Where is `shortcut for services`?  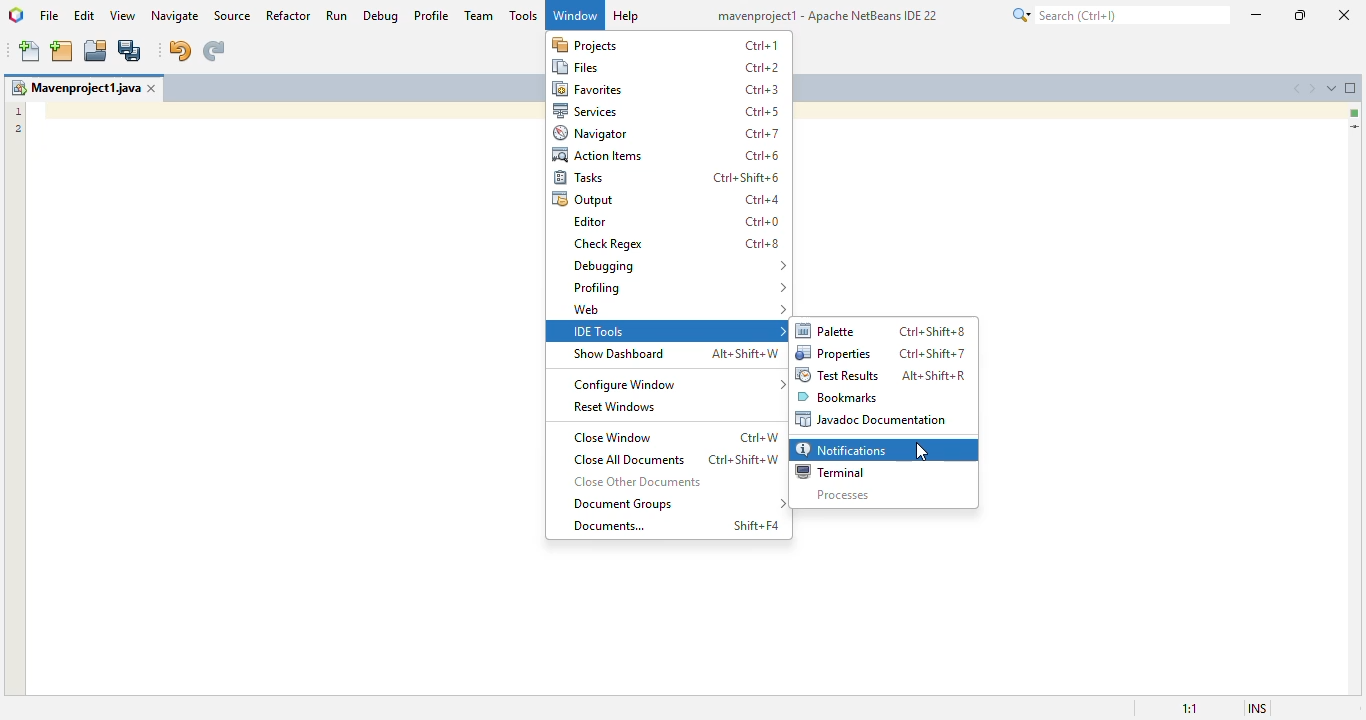
shortcut for services is located at coordinates (762, 113).